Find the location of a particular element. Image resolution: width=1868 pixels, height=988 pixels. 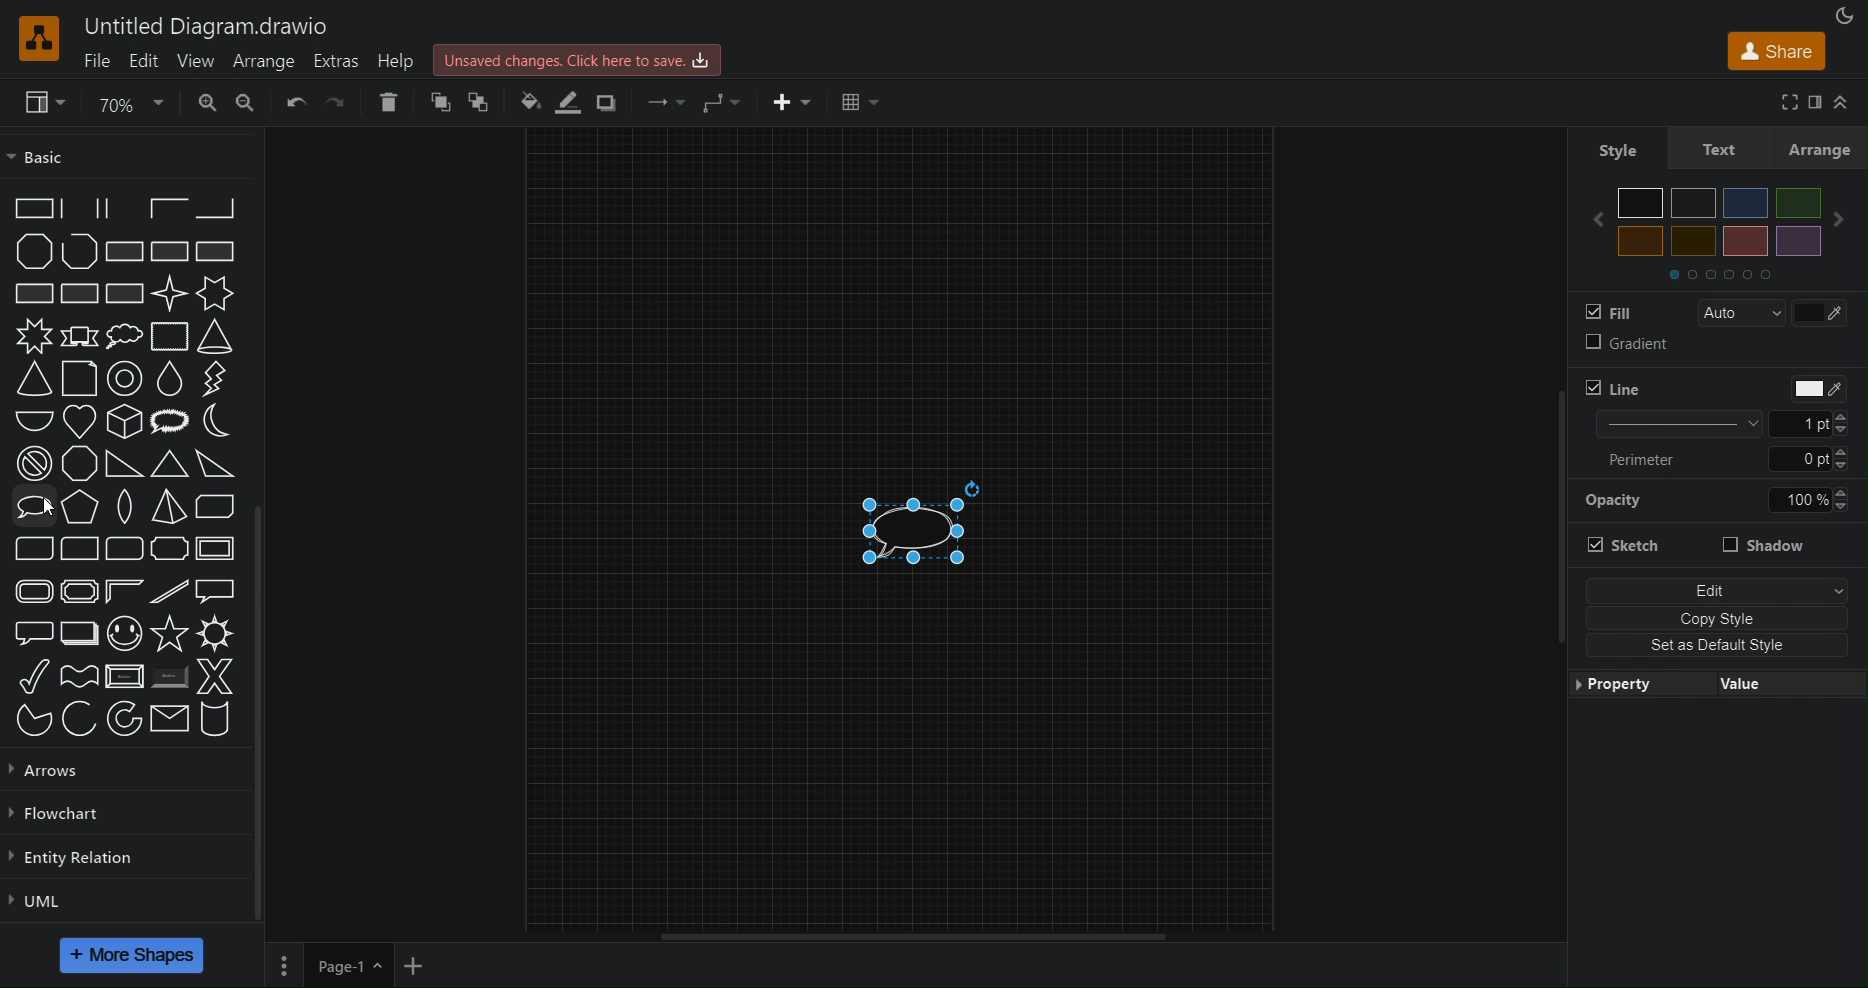

Insert is located at coordinates (789, 104).